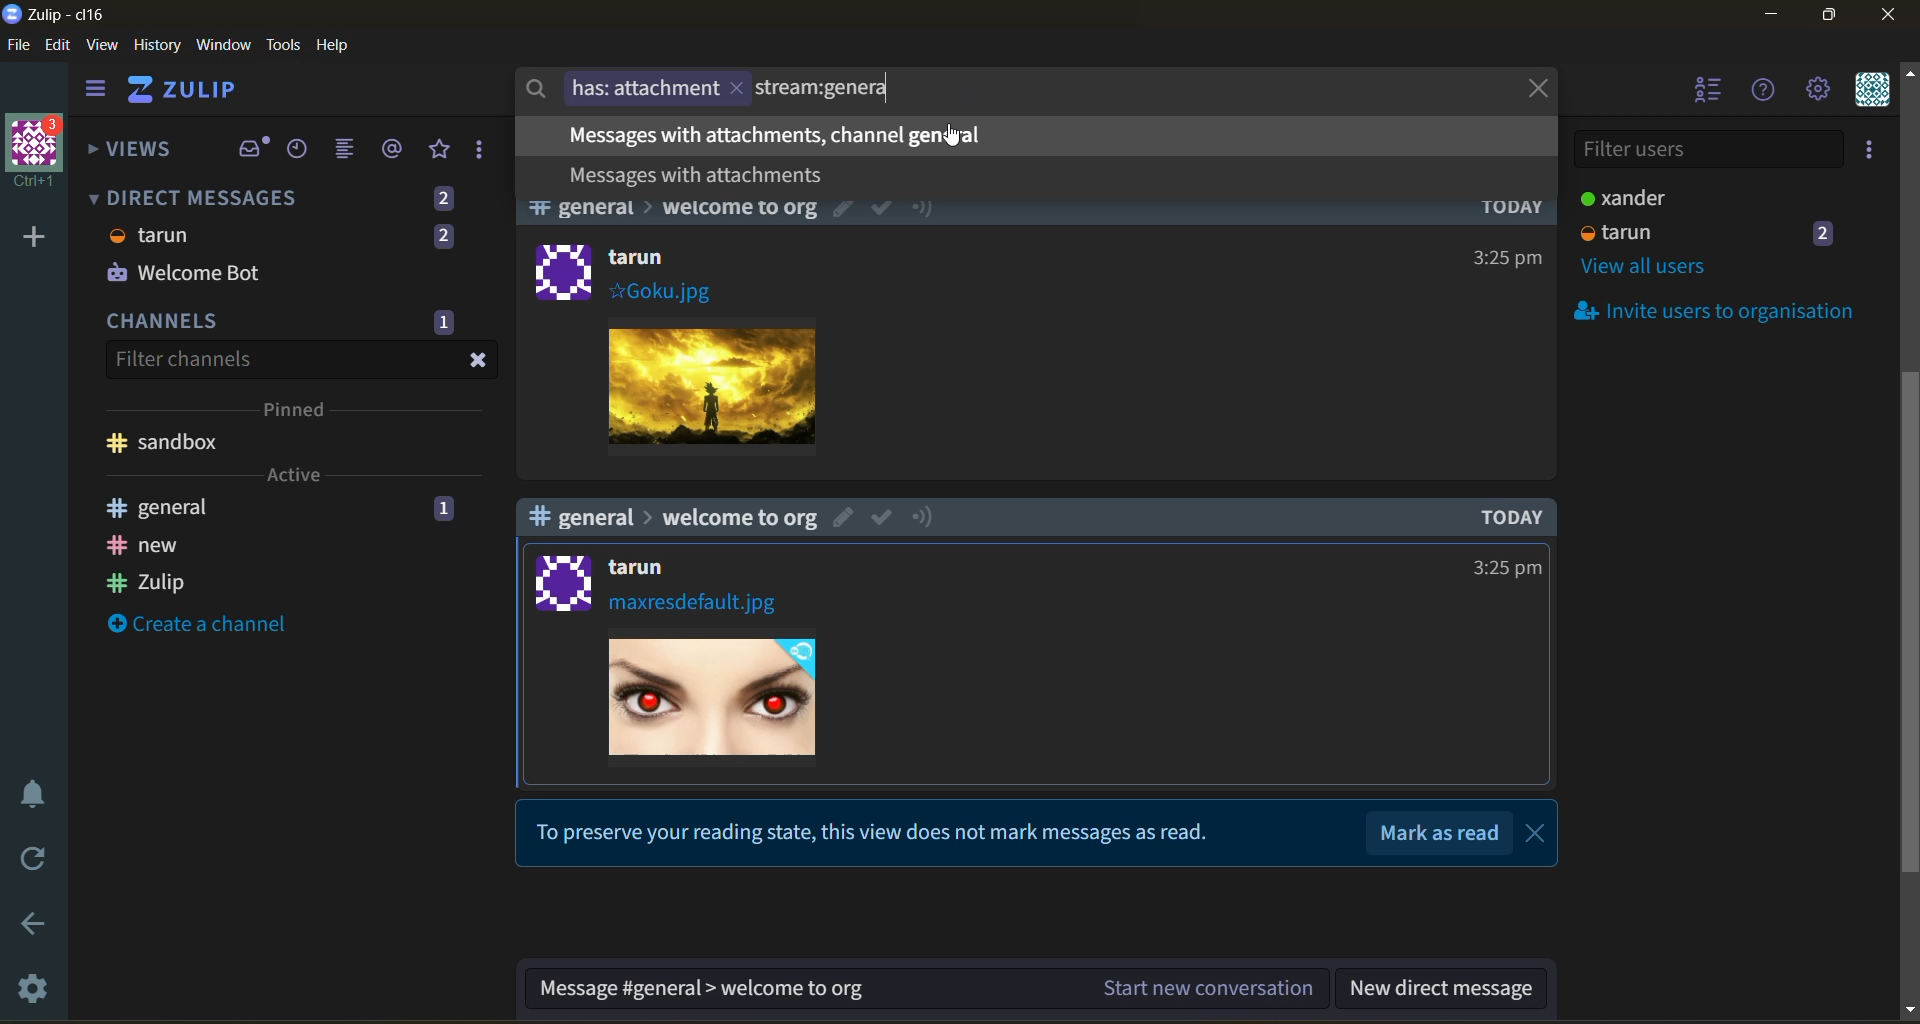  I want to click on view, so click(102, 45).